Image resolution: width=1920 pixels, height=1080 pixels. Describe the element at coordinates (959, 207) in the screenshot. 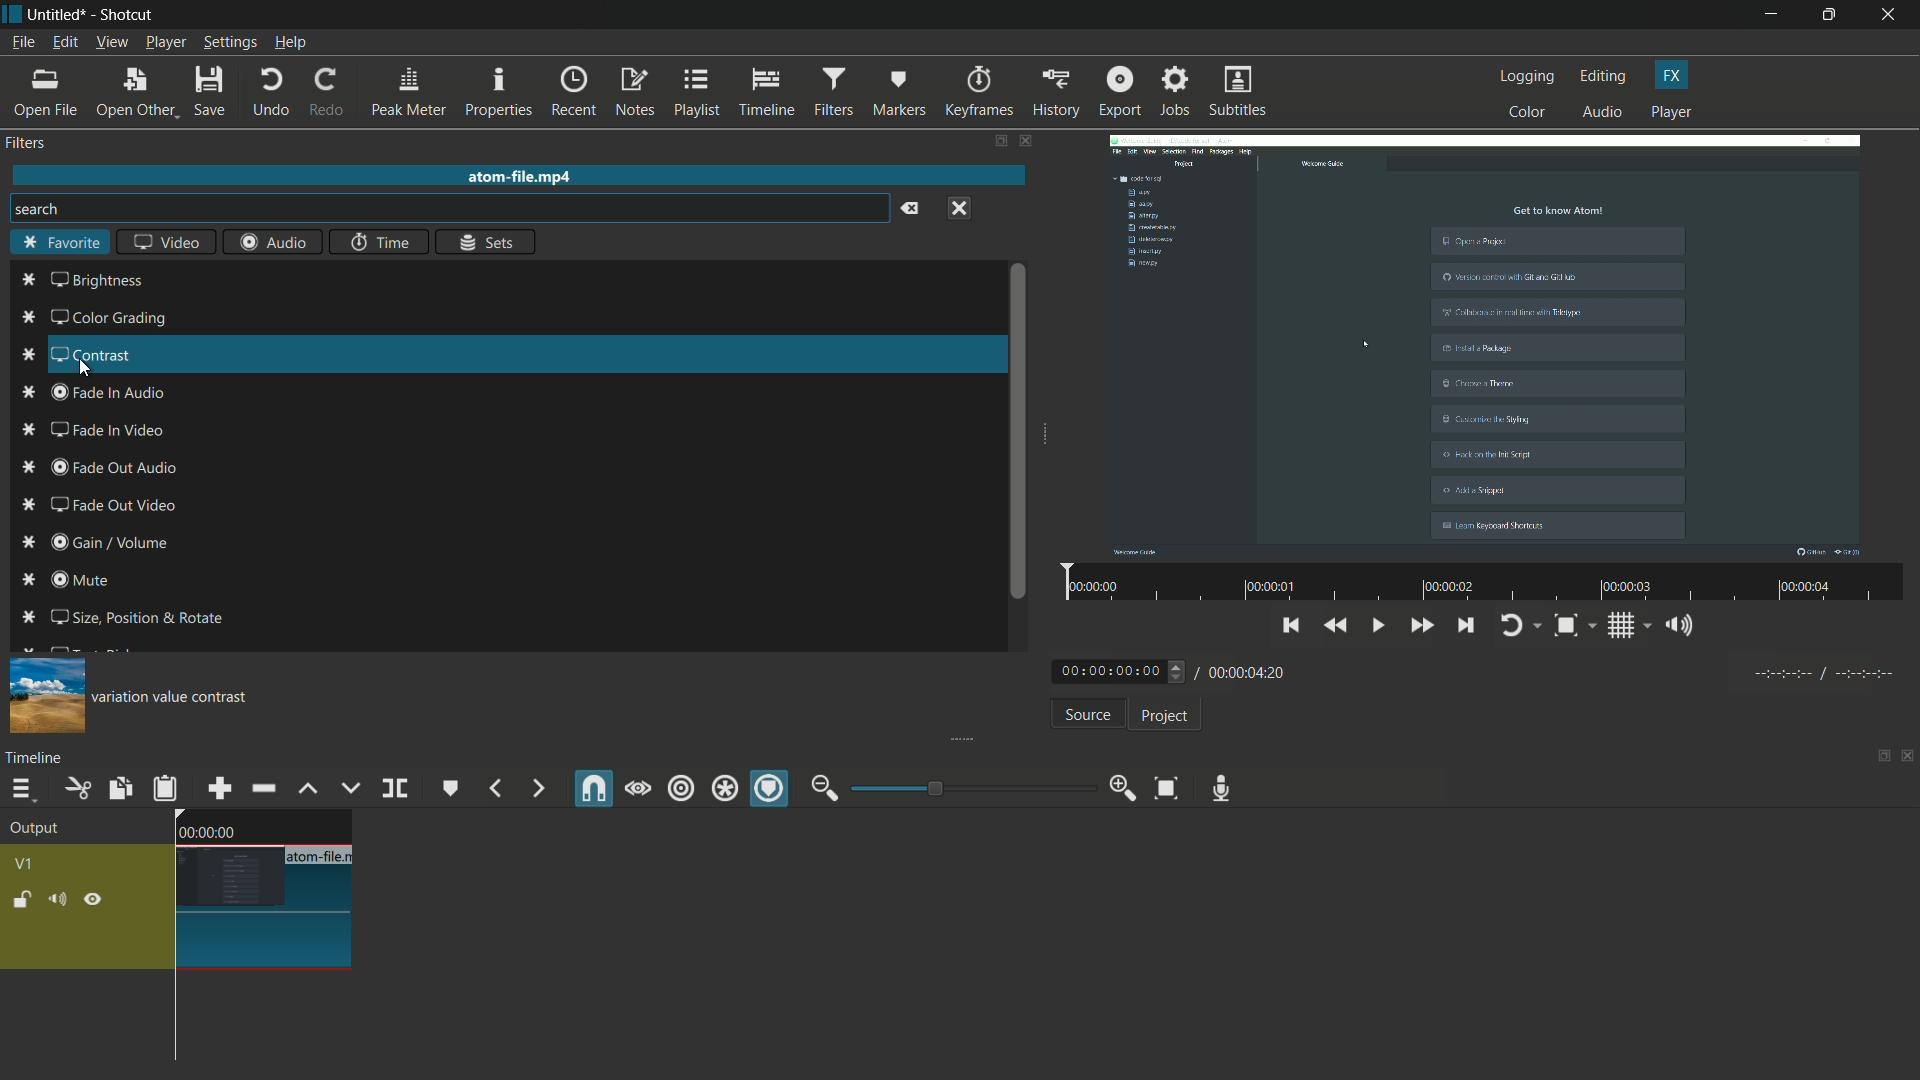

I see `close menu` at that location.